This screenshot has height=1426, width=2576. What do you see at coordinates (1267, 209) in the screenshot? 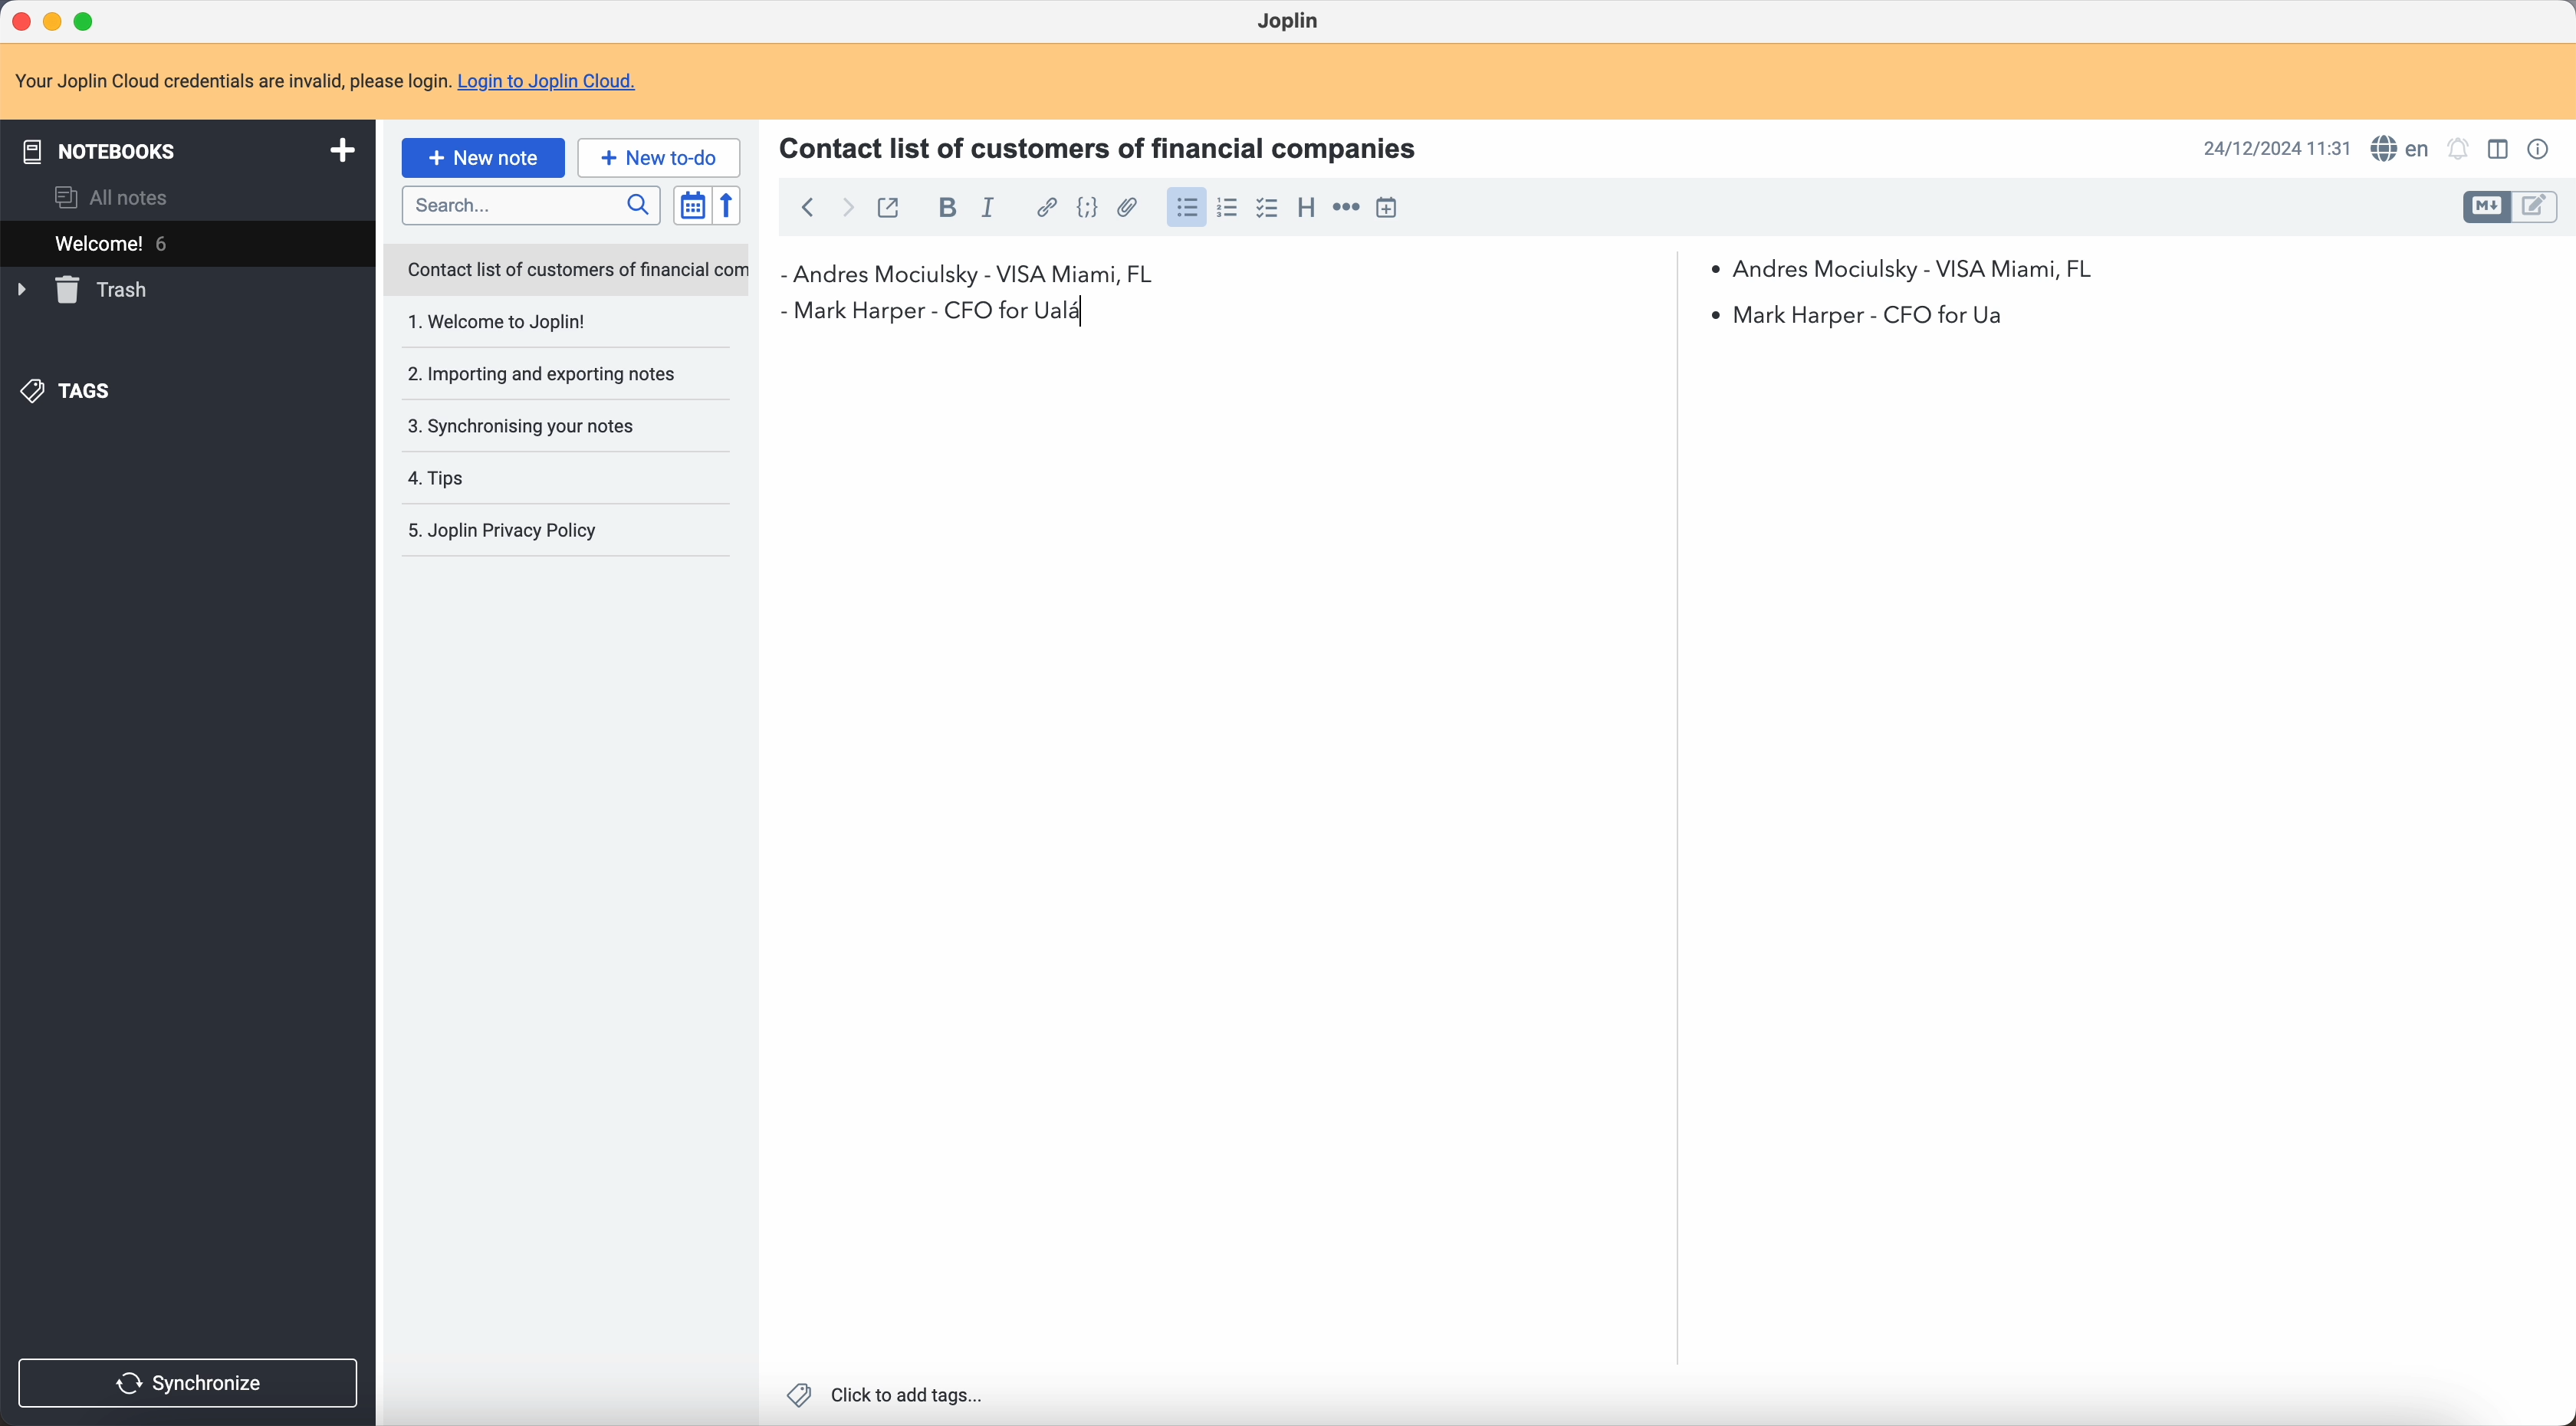
I see `check list` at bounding box center [1267, 209].